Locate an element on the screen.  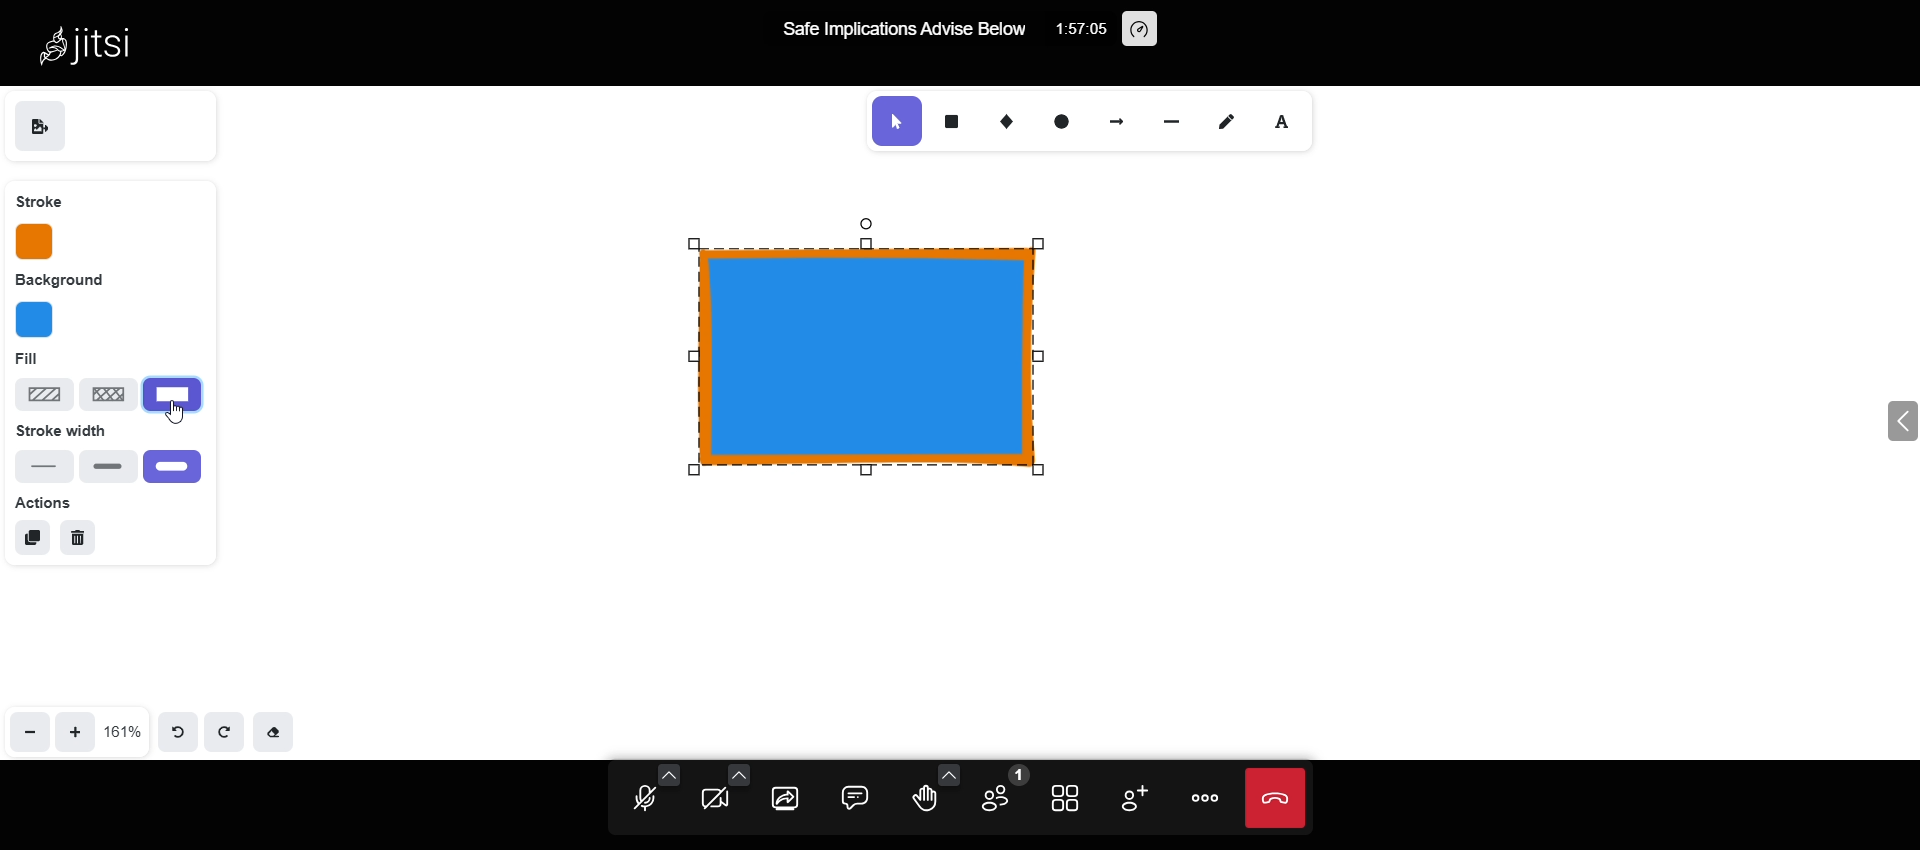
stroke is located at coordinates (48, 201).